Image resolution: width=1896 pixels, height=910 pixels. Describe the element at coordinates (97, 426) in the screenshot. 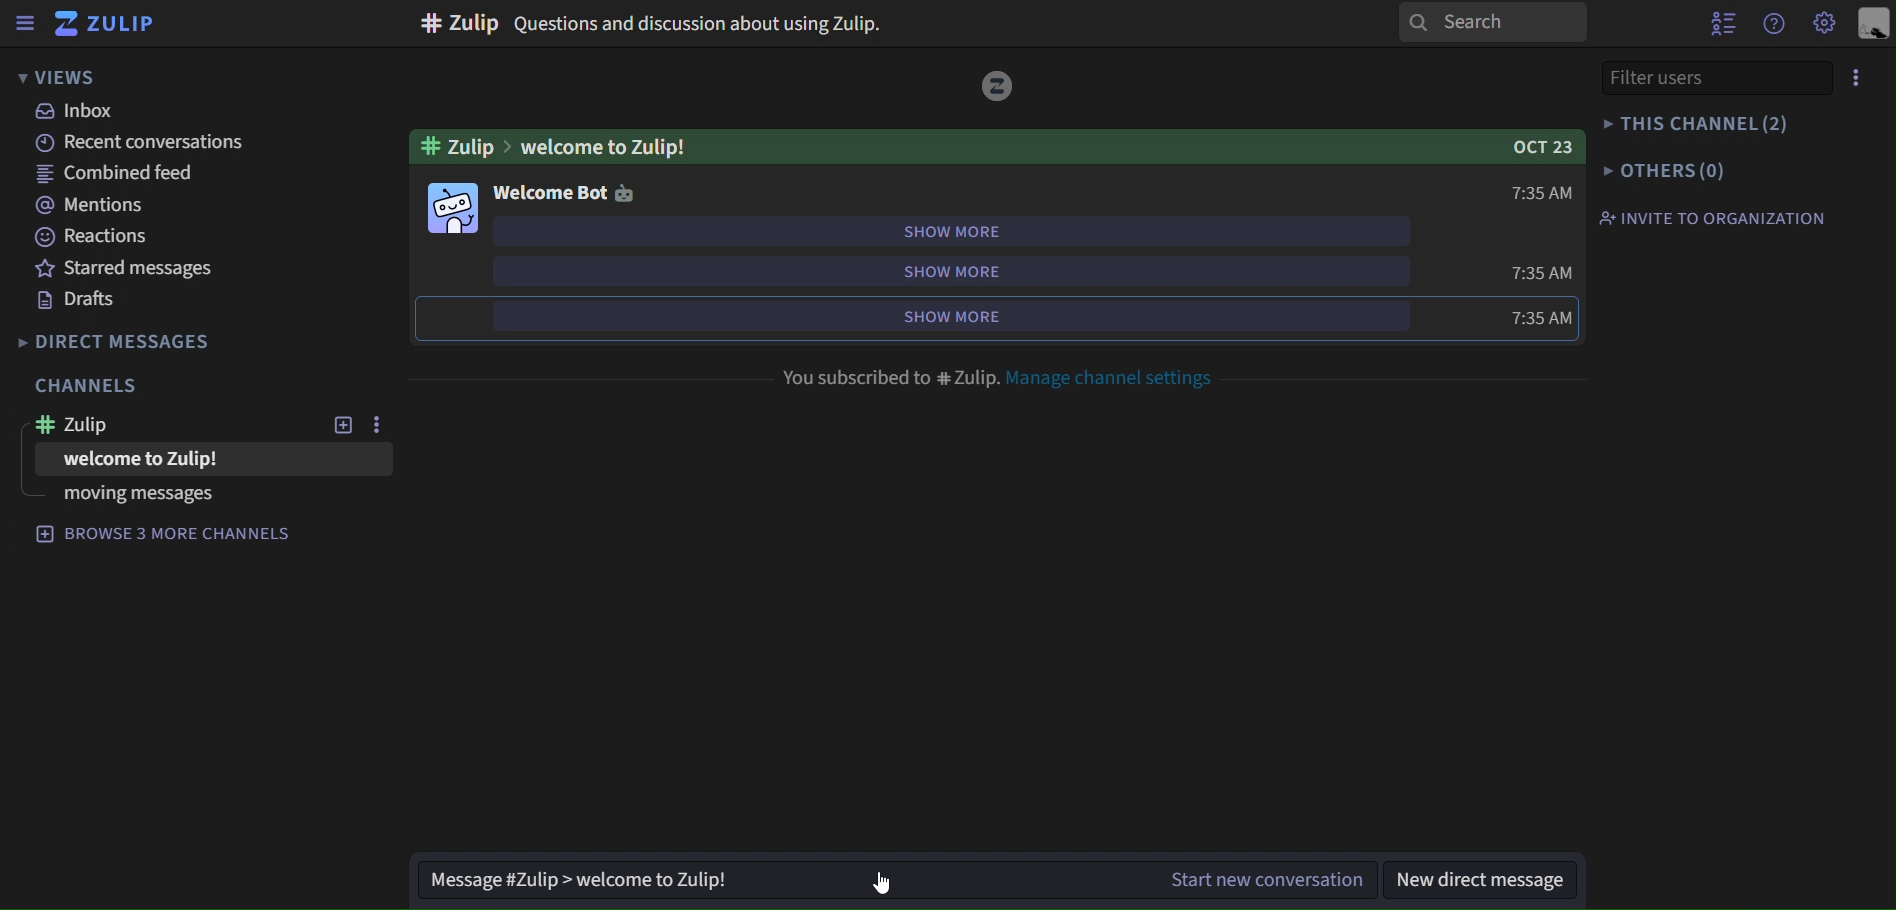

I see `# Zulip` at that location.